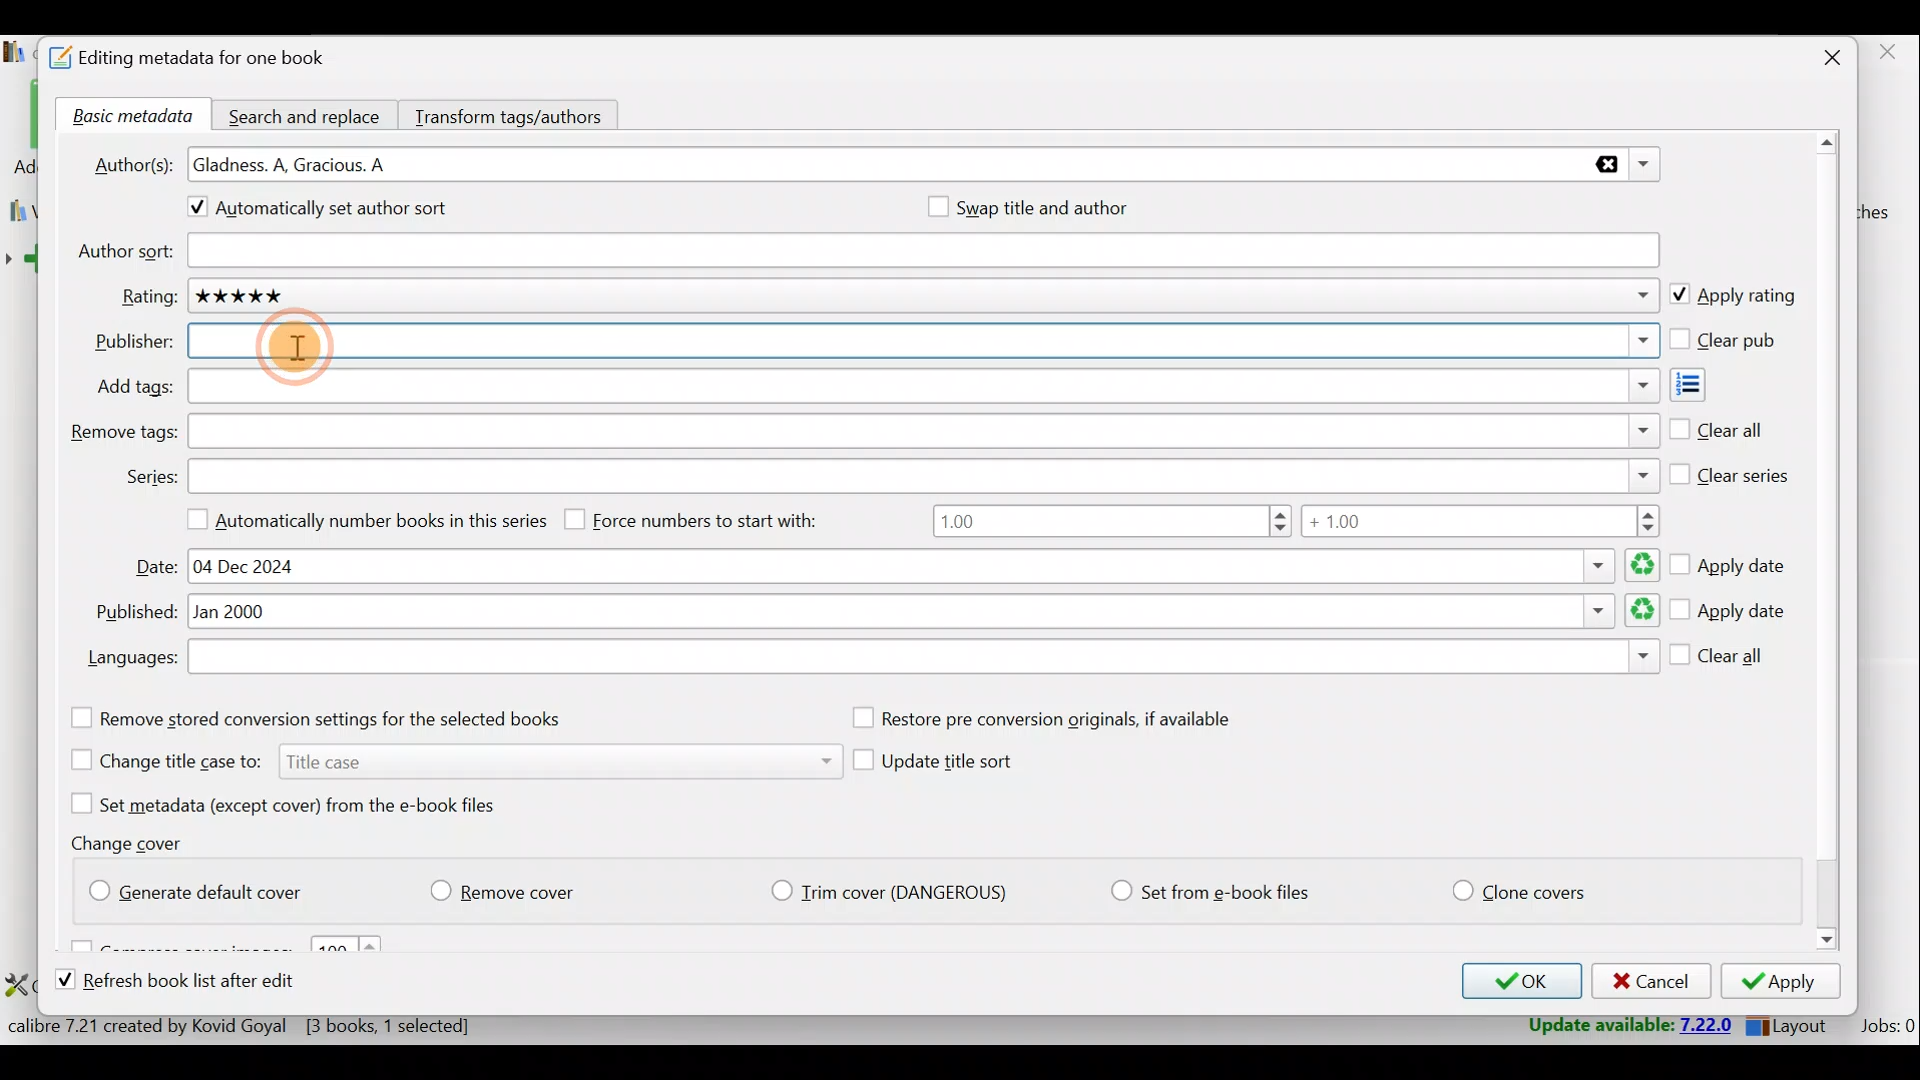 The image size is (1920, 1080). Describe the element at coordinates (333, 211) in the screenshot. I see `Automatically set author sort` at that location.